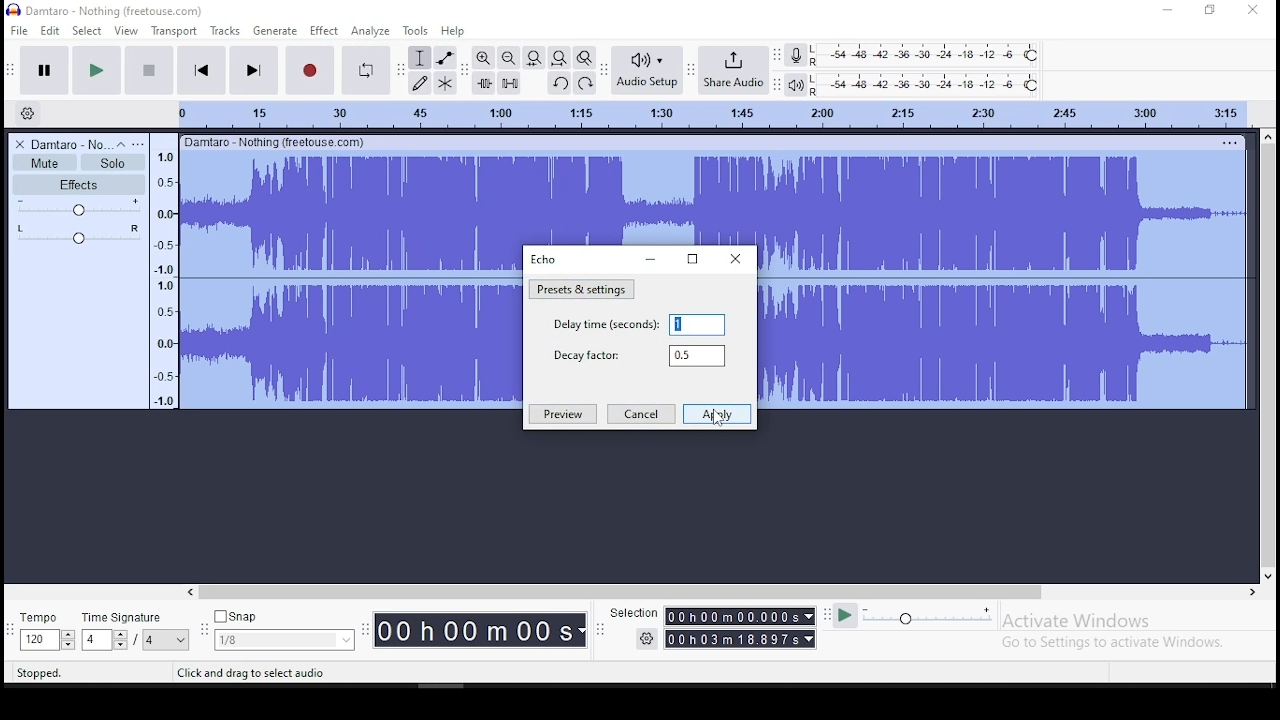  What do you see at coordinates (370, 32) in the screenshot?
I see `analyze` at bounding box center [370, 32].